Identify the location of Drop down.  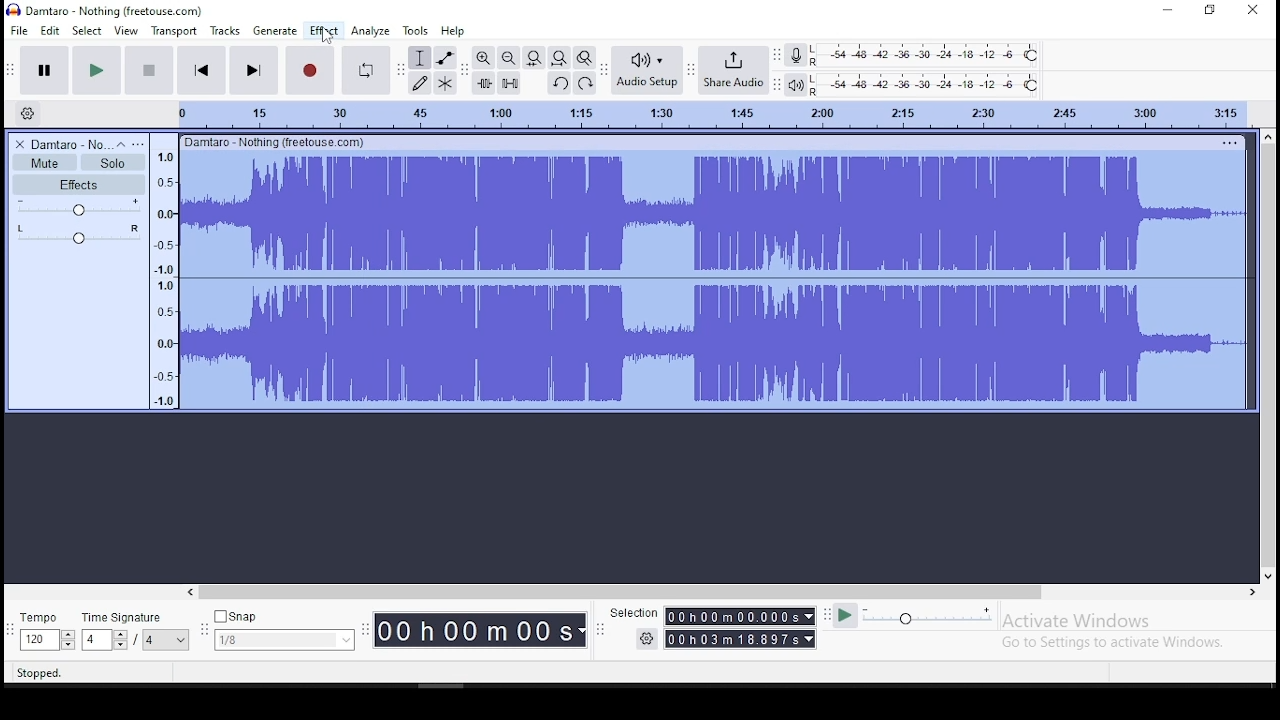
(67, 641).